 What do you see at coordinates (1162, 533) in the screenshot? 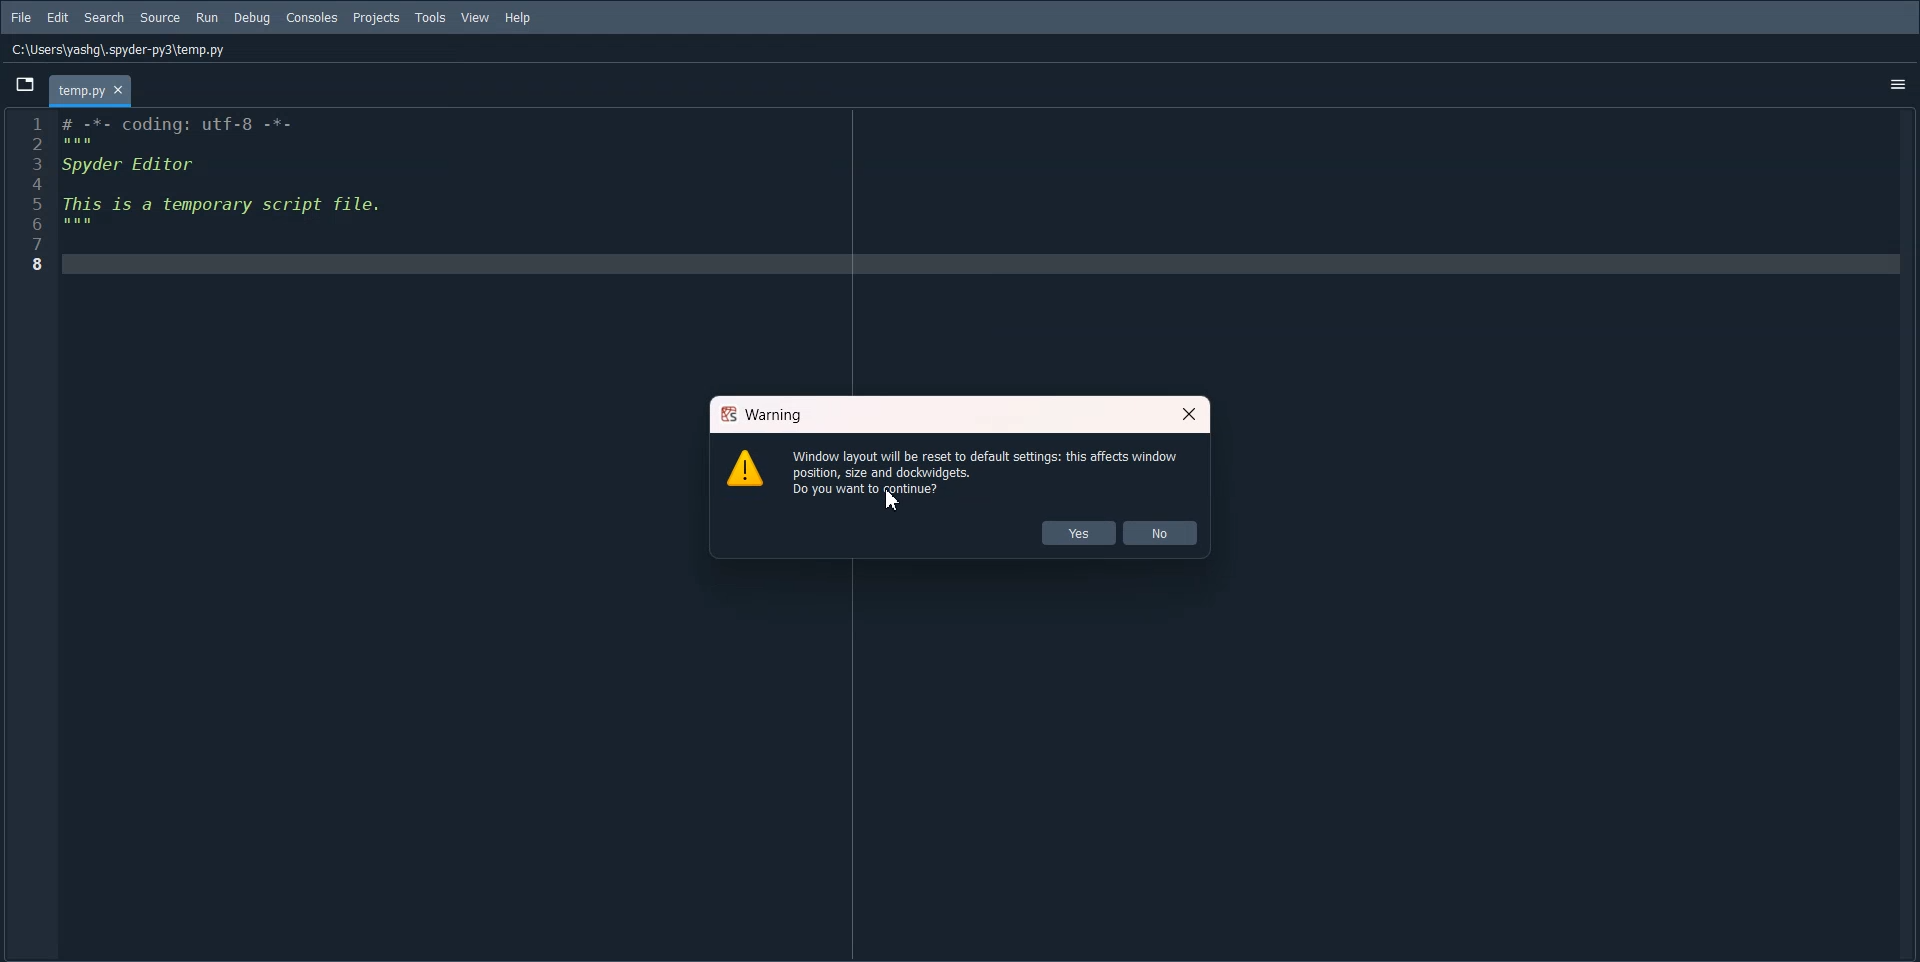
I see `No` at bounding box center [1162, 533].